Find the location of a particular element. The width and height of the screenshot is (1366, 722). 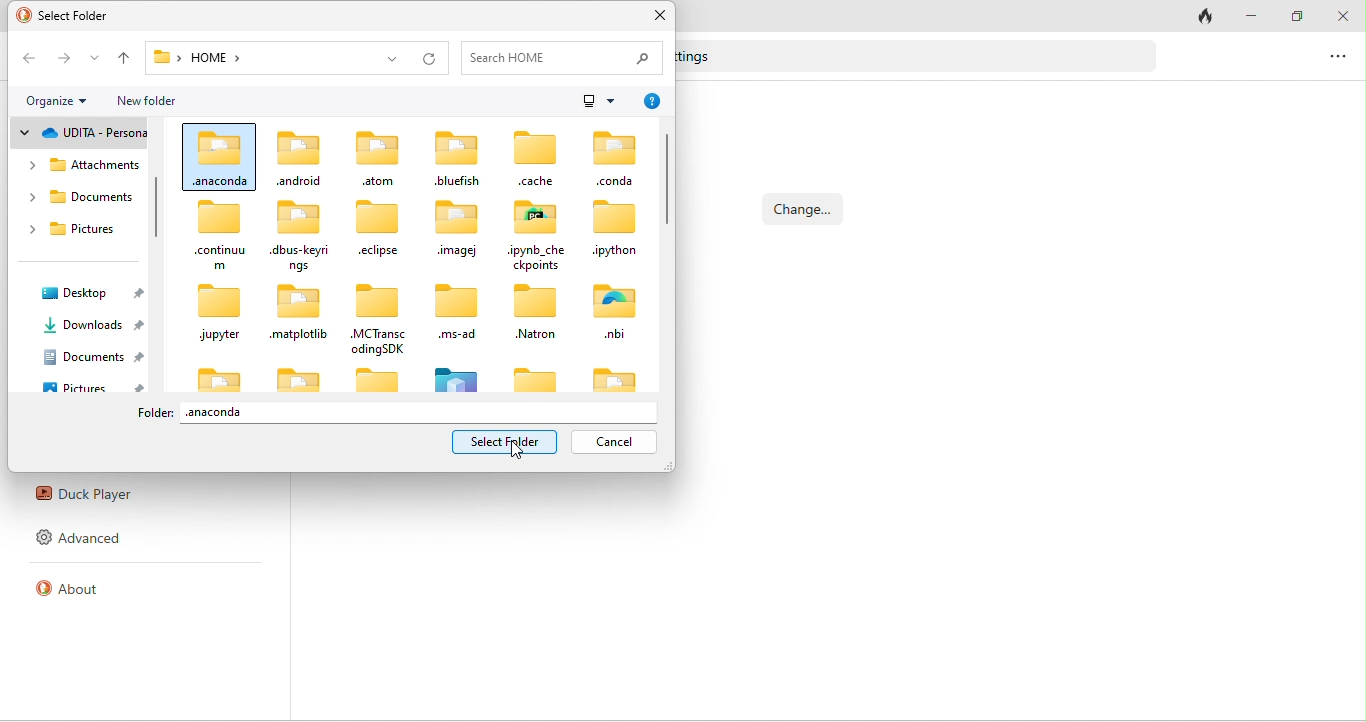

cancel is located at coordinates (612, 442).